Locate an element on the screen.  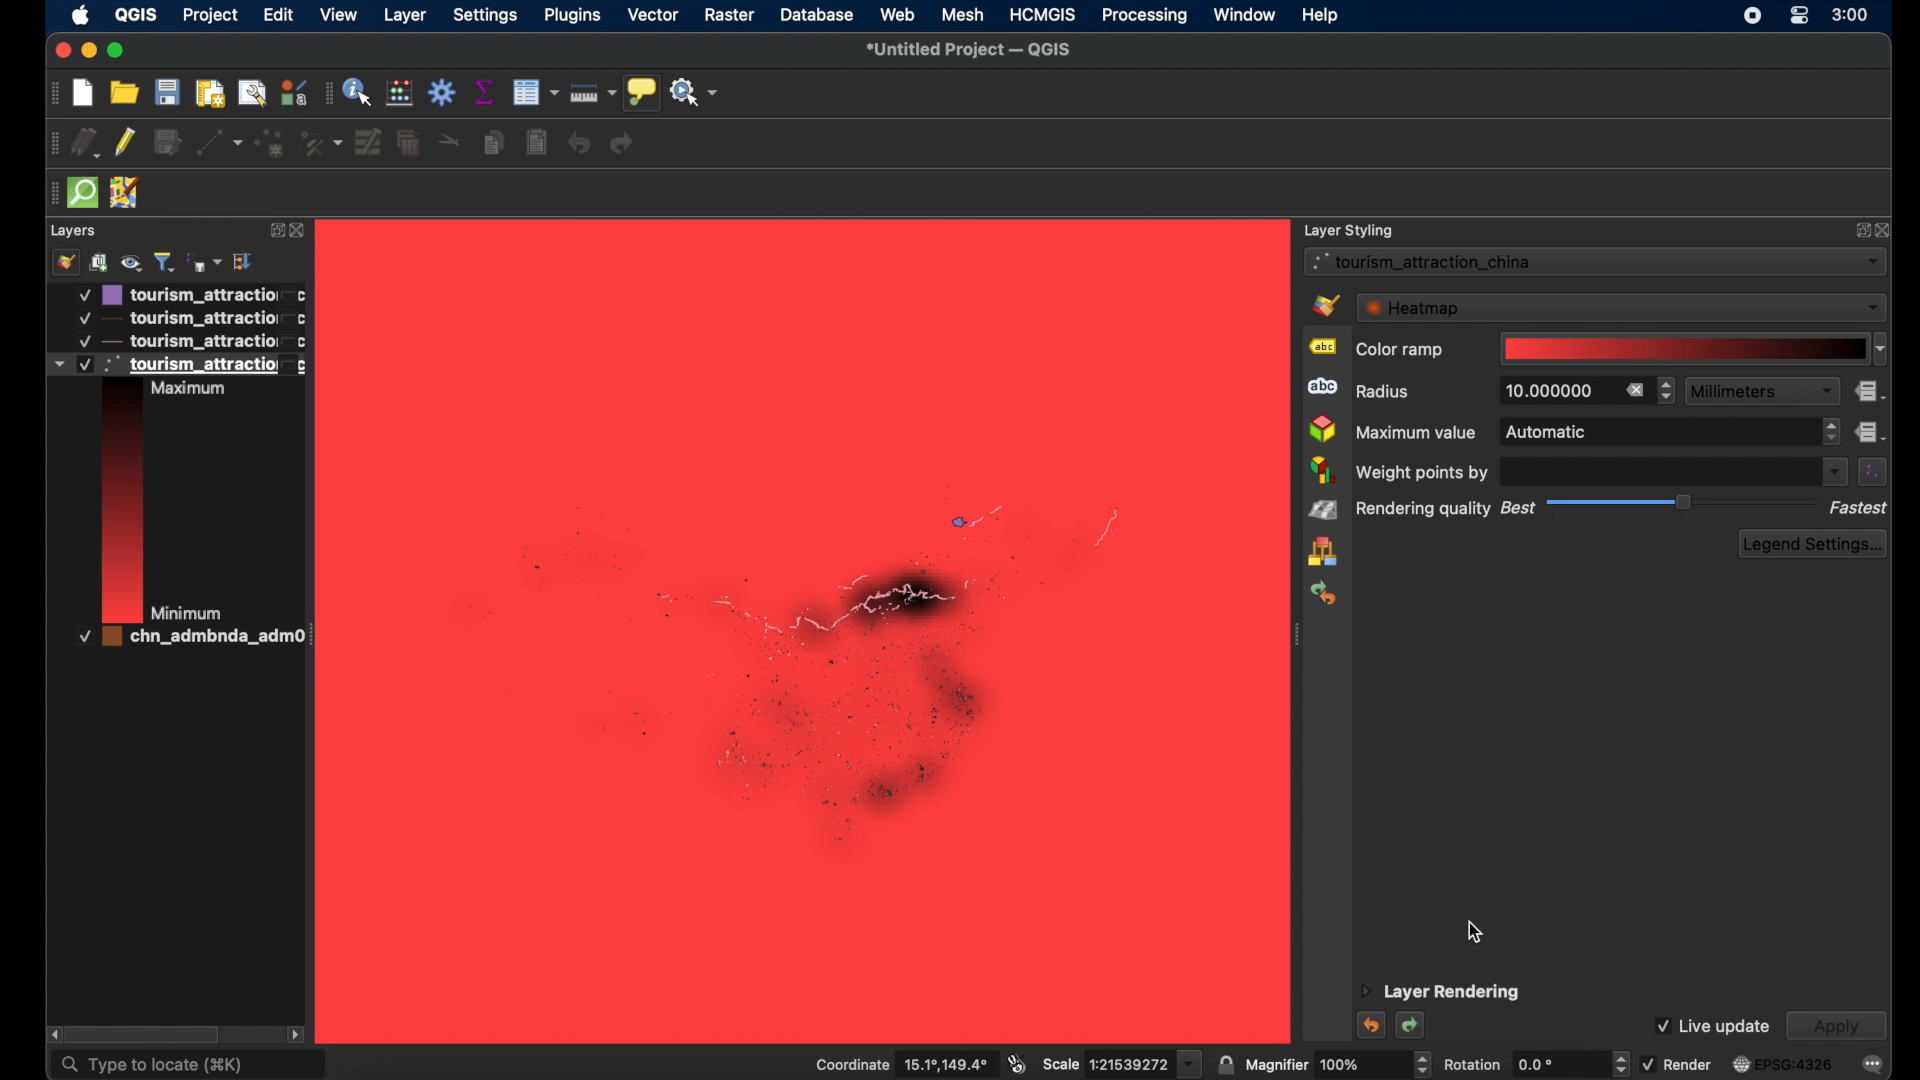
copy features is located at coordinates (493, 142).